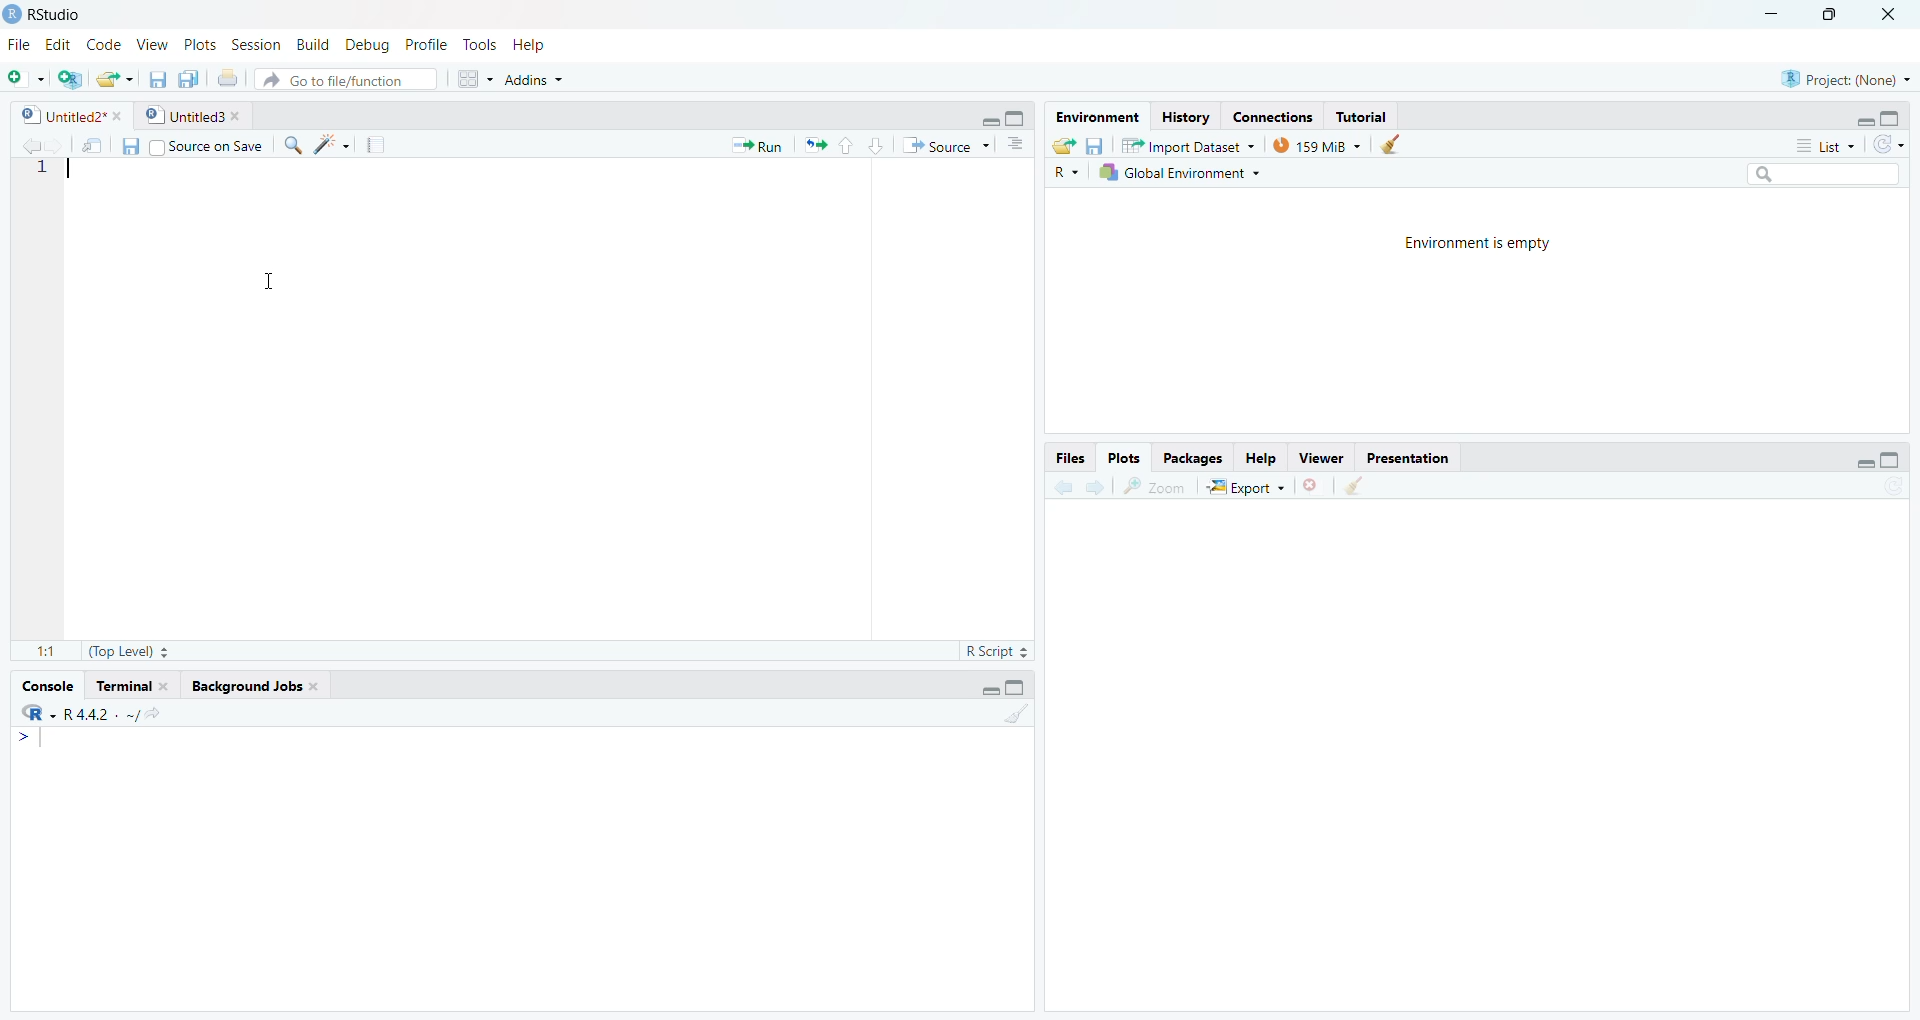  I want to click on Refresh, so click(1889, 145).